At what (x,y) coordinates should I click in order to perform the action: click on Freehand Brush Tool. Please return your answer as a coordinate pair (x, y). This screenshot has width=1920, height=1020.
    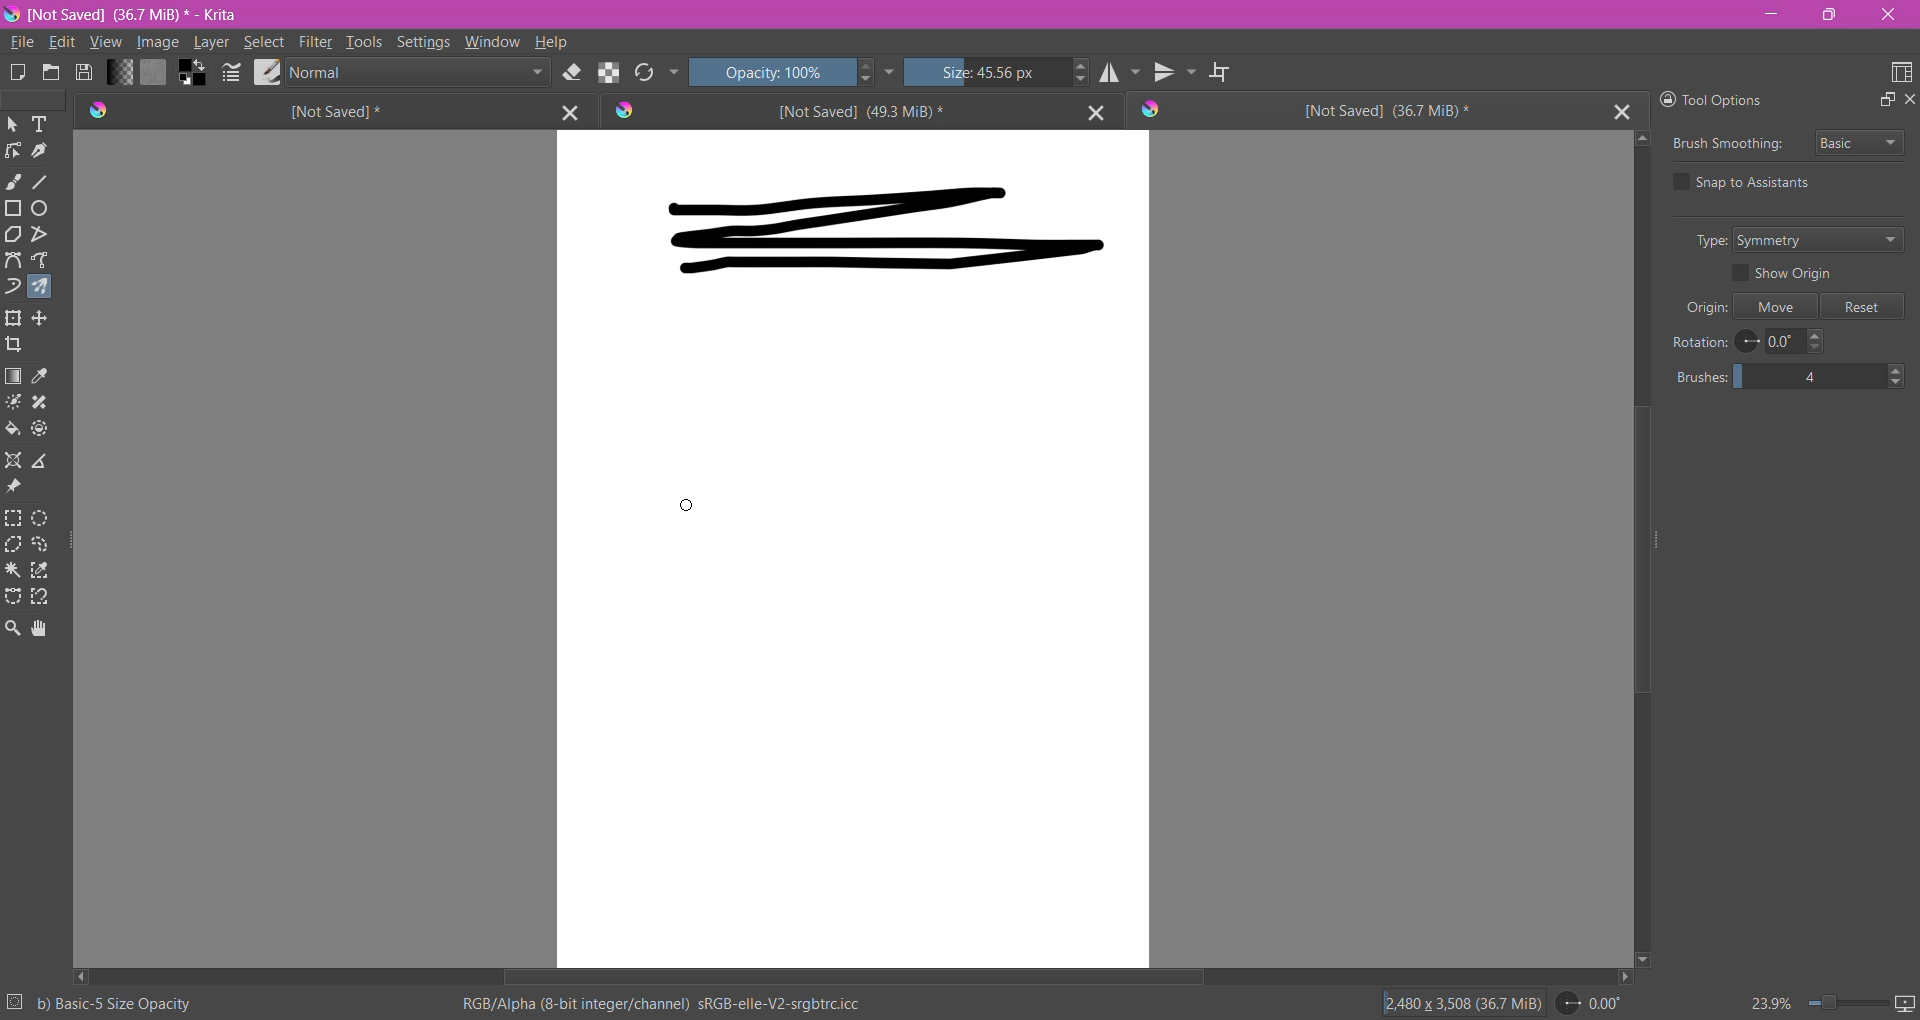
    Looking at the image, I should click on (14, 181).